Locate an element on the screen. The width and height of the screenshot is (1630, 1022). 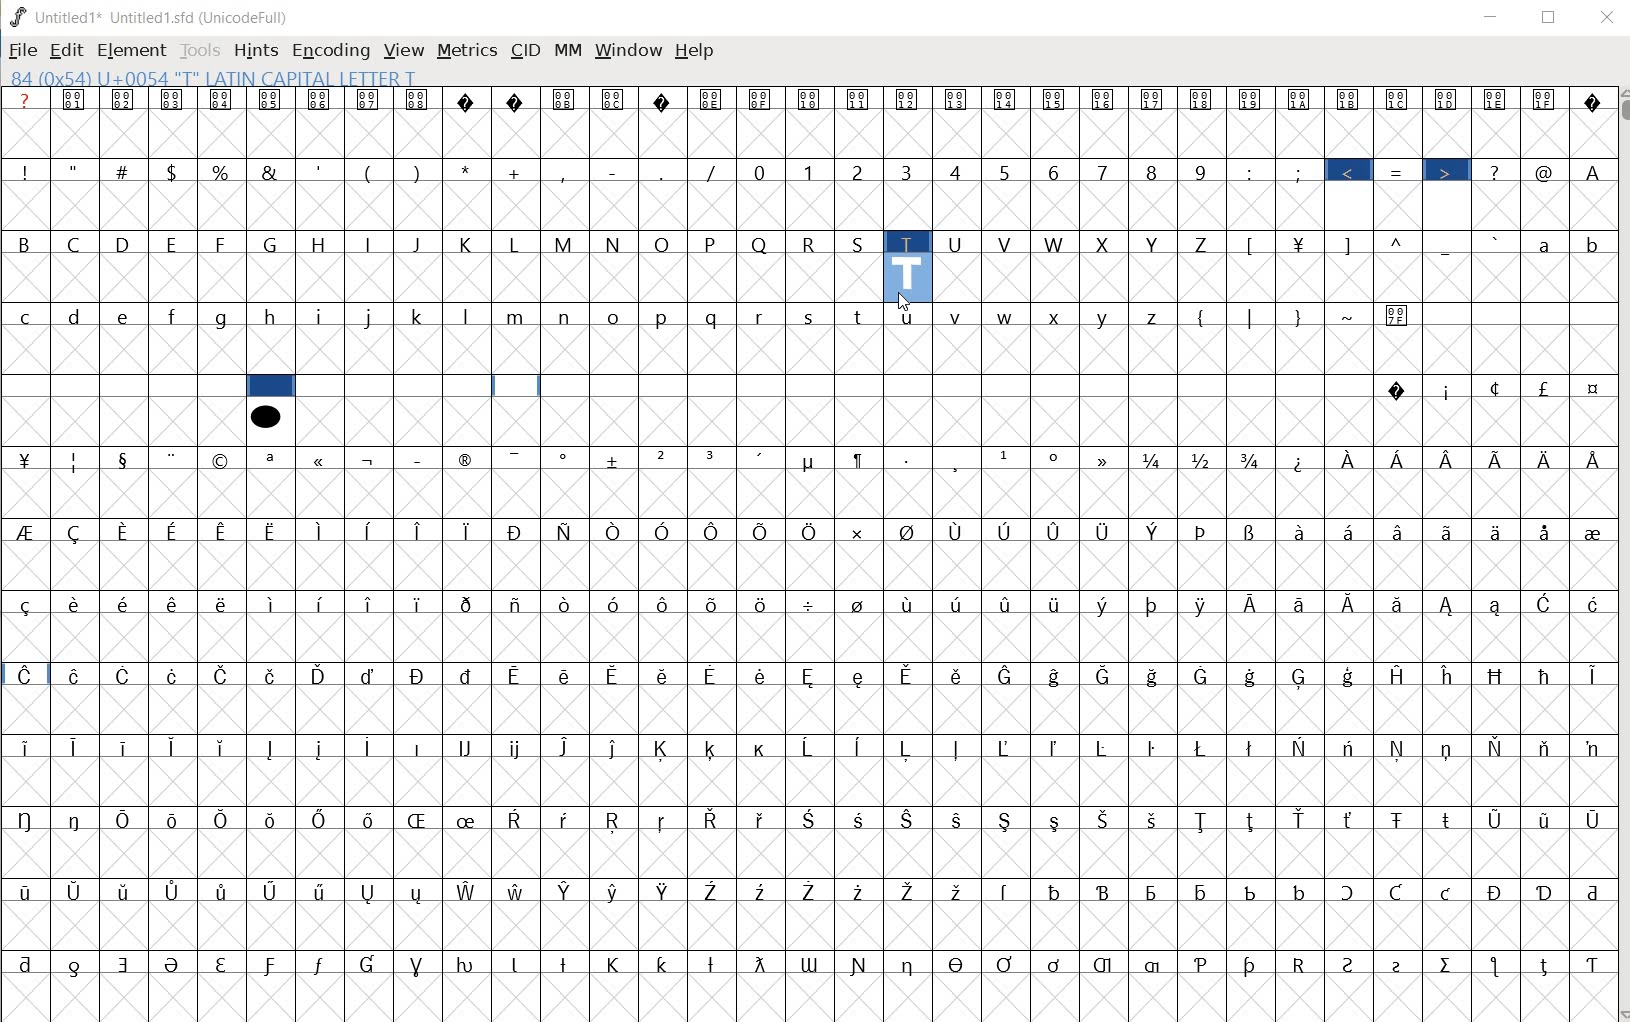
: is located at coordinates (1251, 171).